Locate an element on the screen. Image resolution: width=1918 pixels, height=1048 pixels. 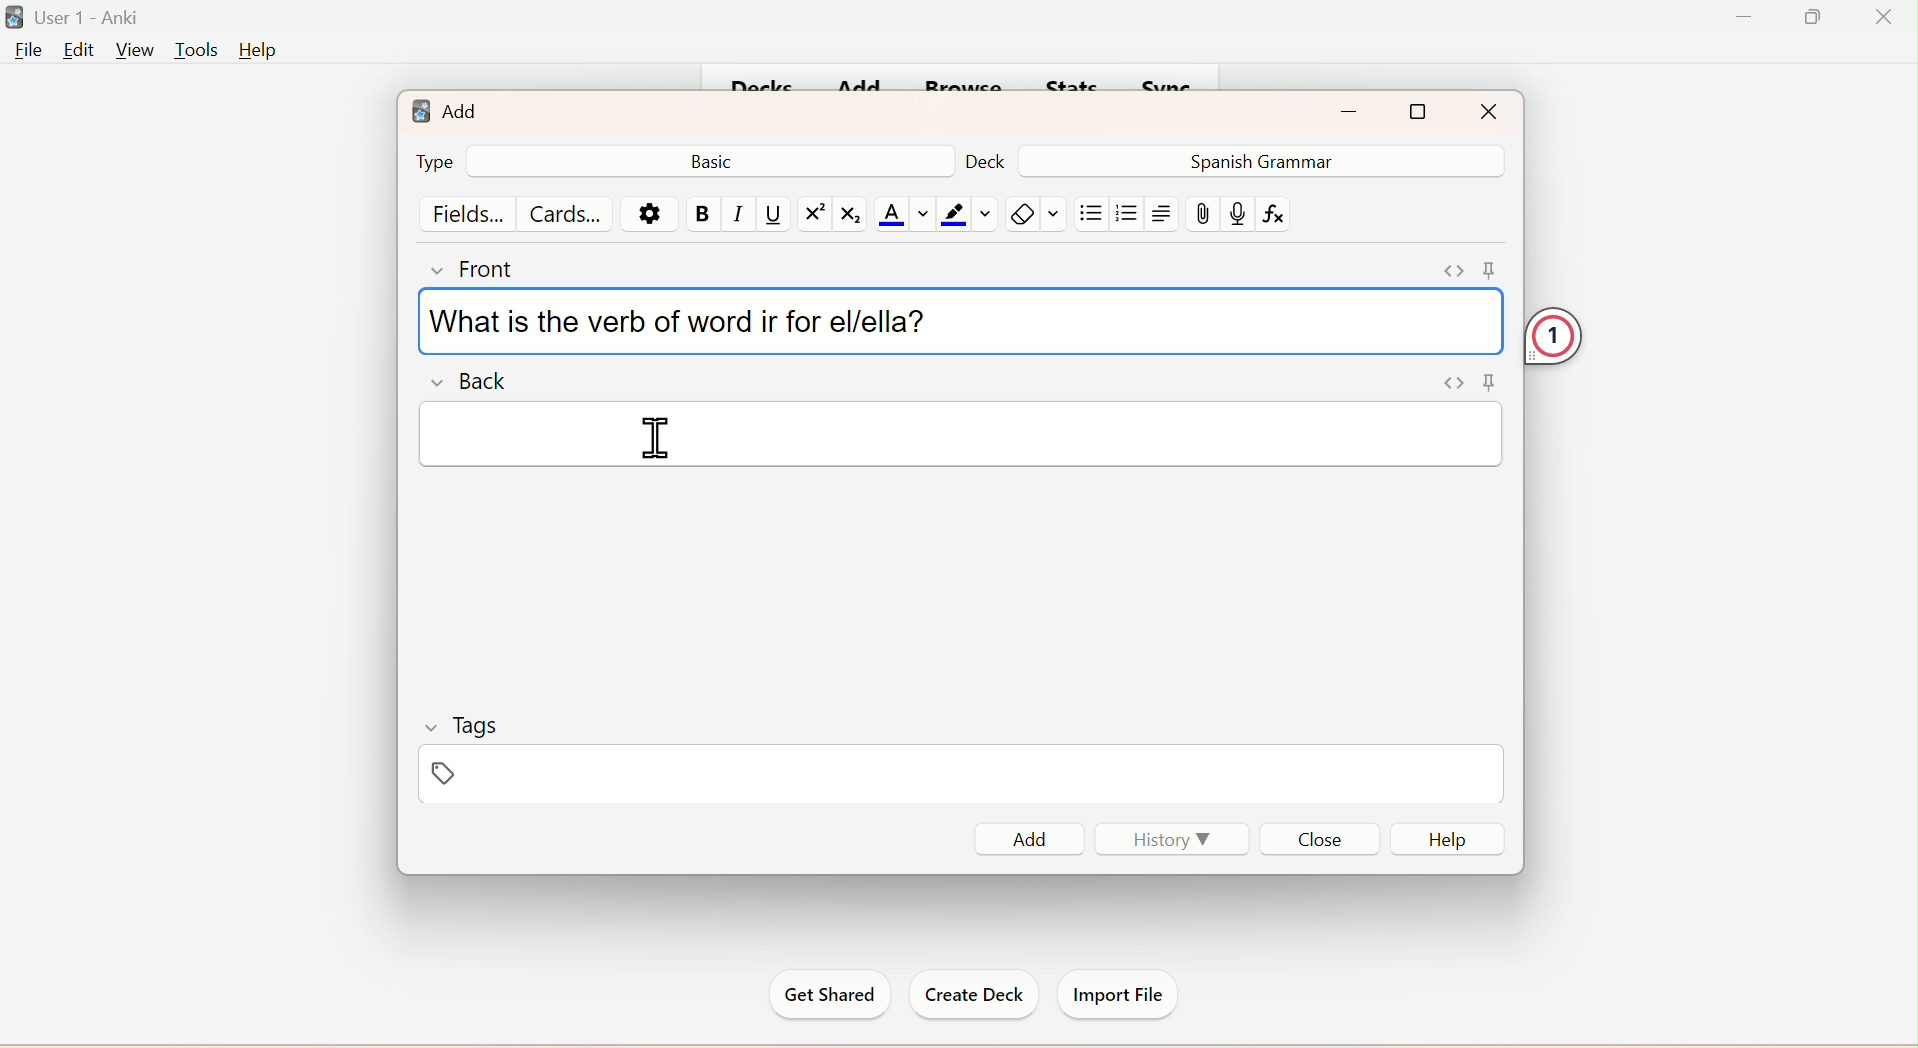
Type is located at coordinates (432, 161).